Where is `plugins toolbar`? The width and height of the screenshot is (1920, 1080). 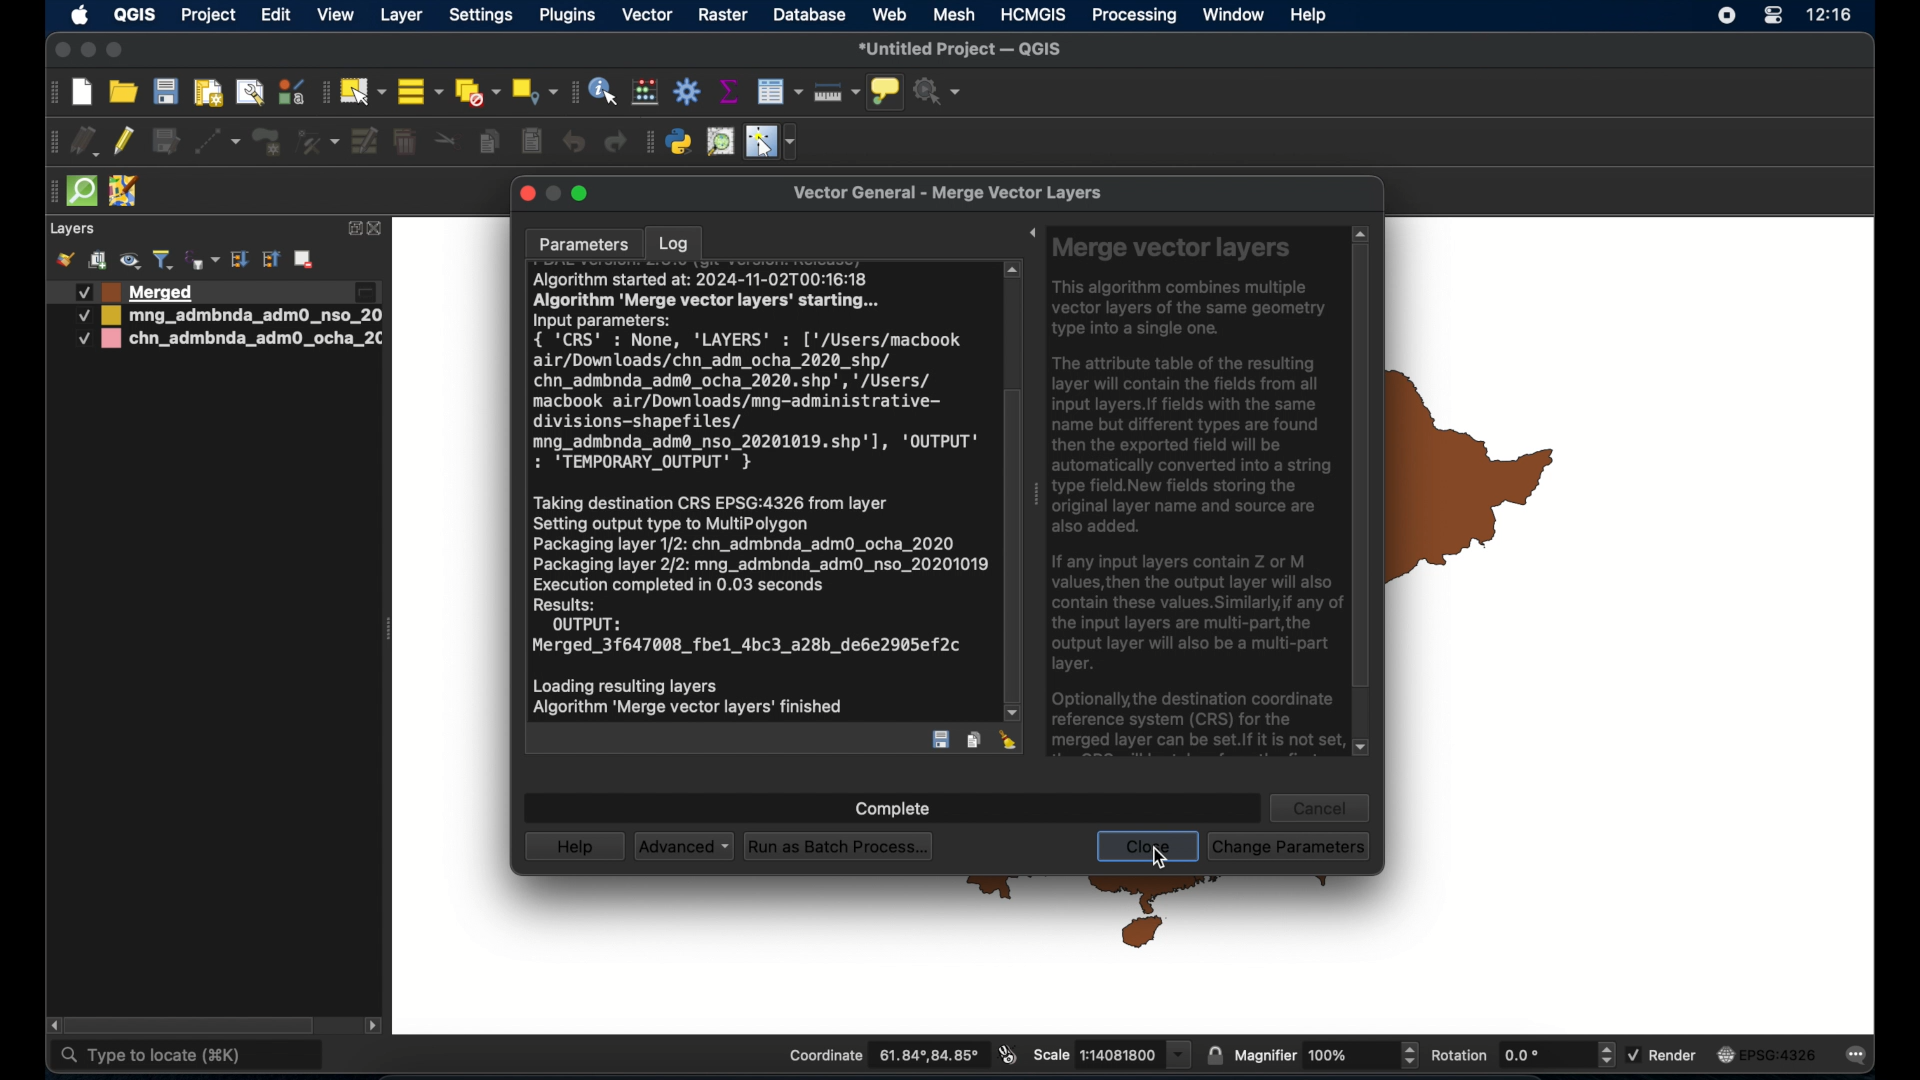 plugins toolbar is located at coordinates (648, 140).